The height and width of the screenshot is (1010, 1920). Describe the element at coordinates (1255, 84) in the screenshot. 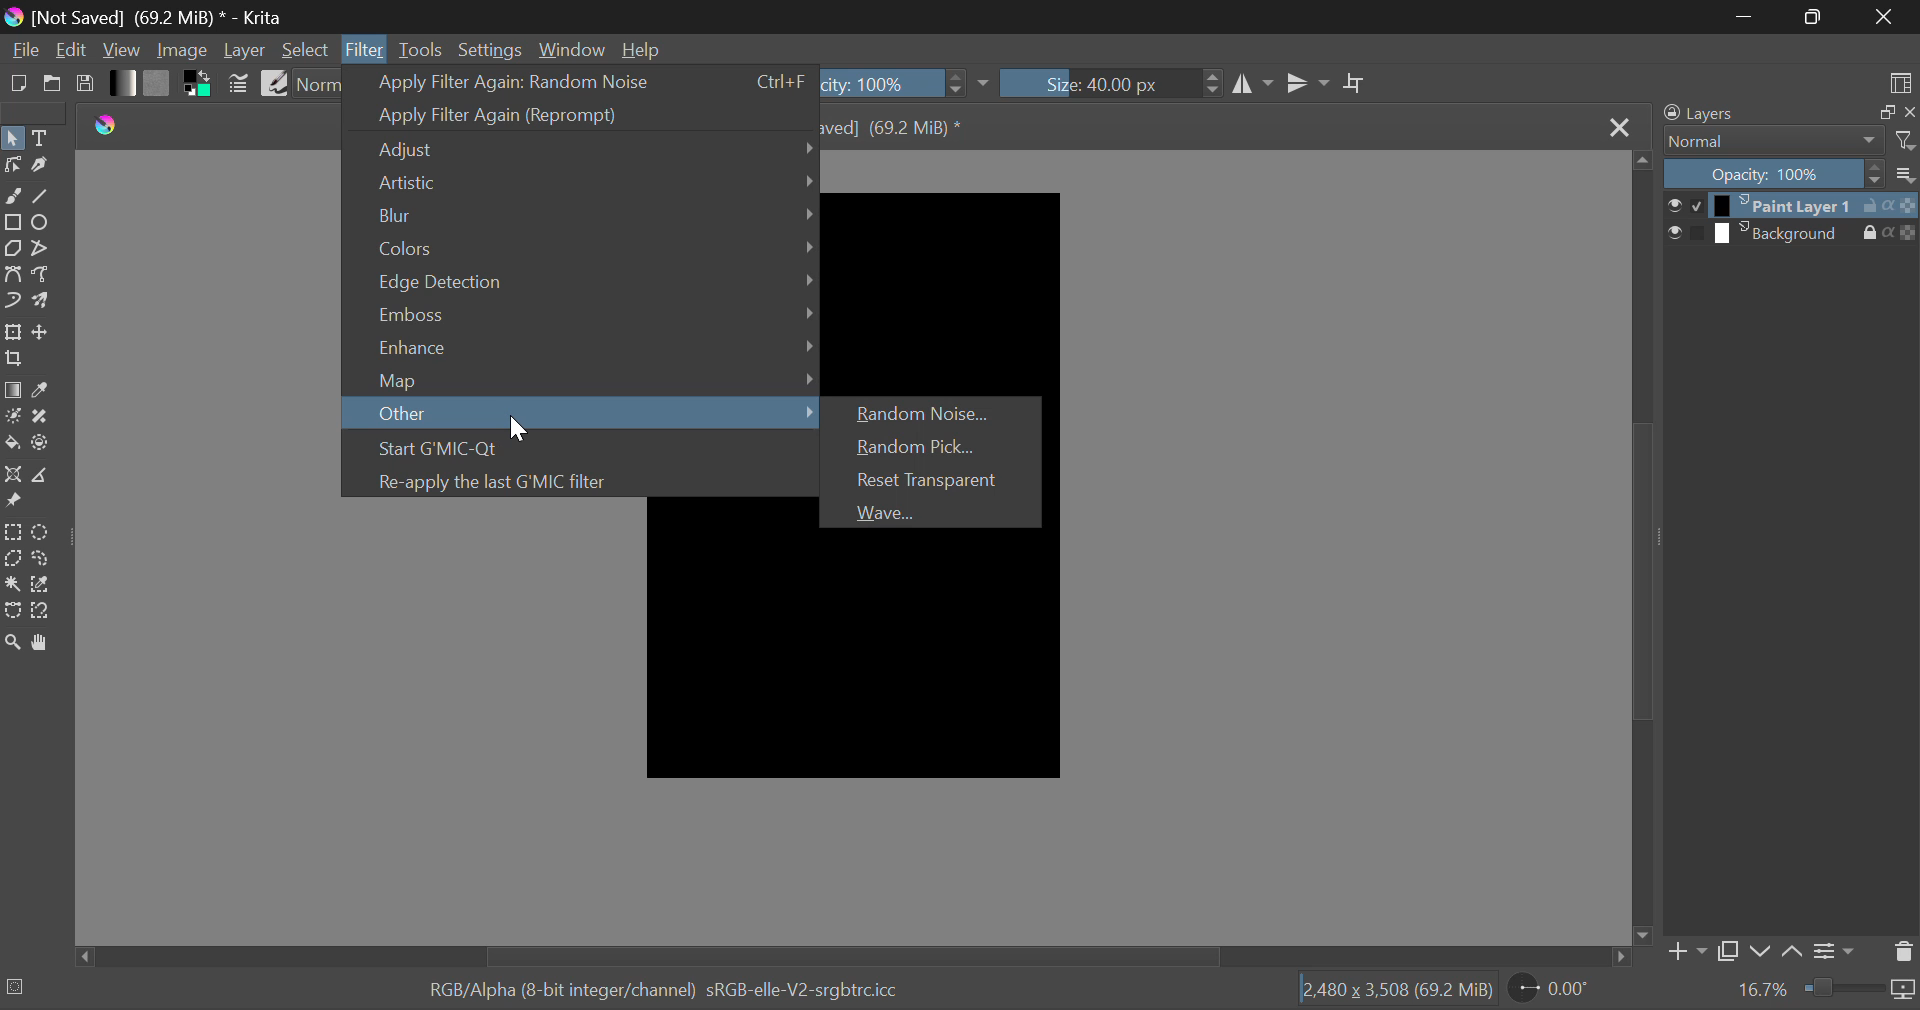

I see `Vertical Mirror Flip` at that location.